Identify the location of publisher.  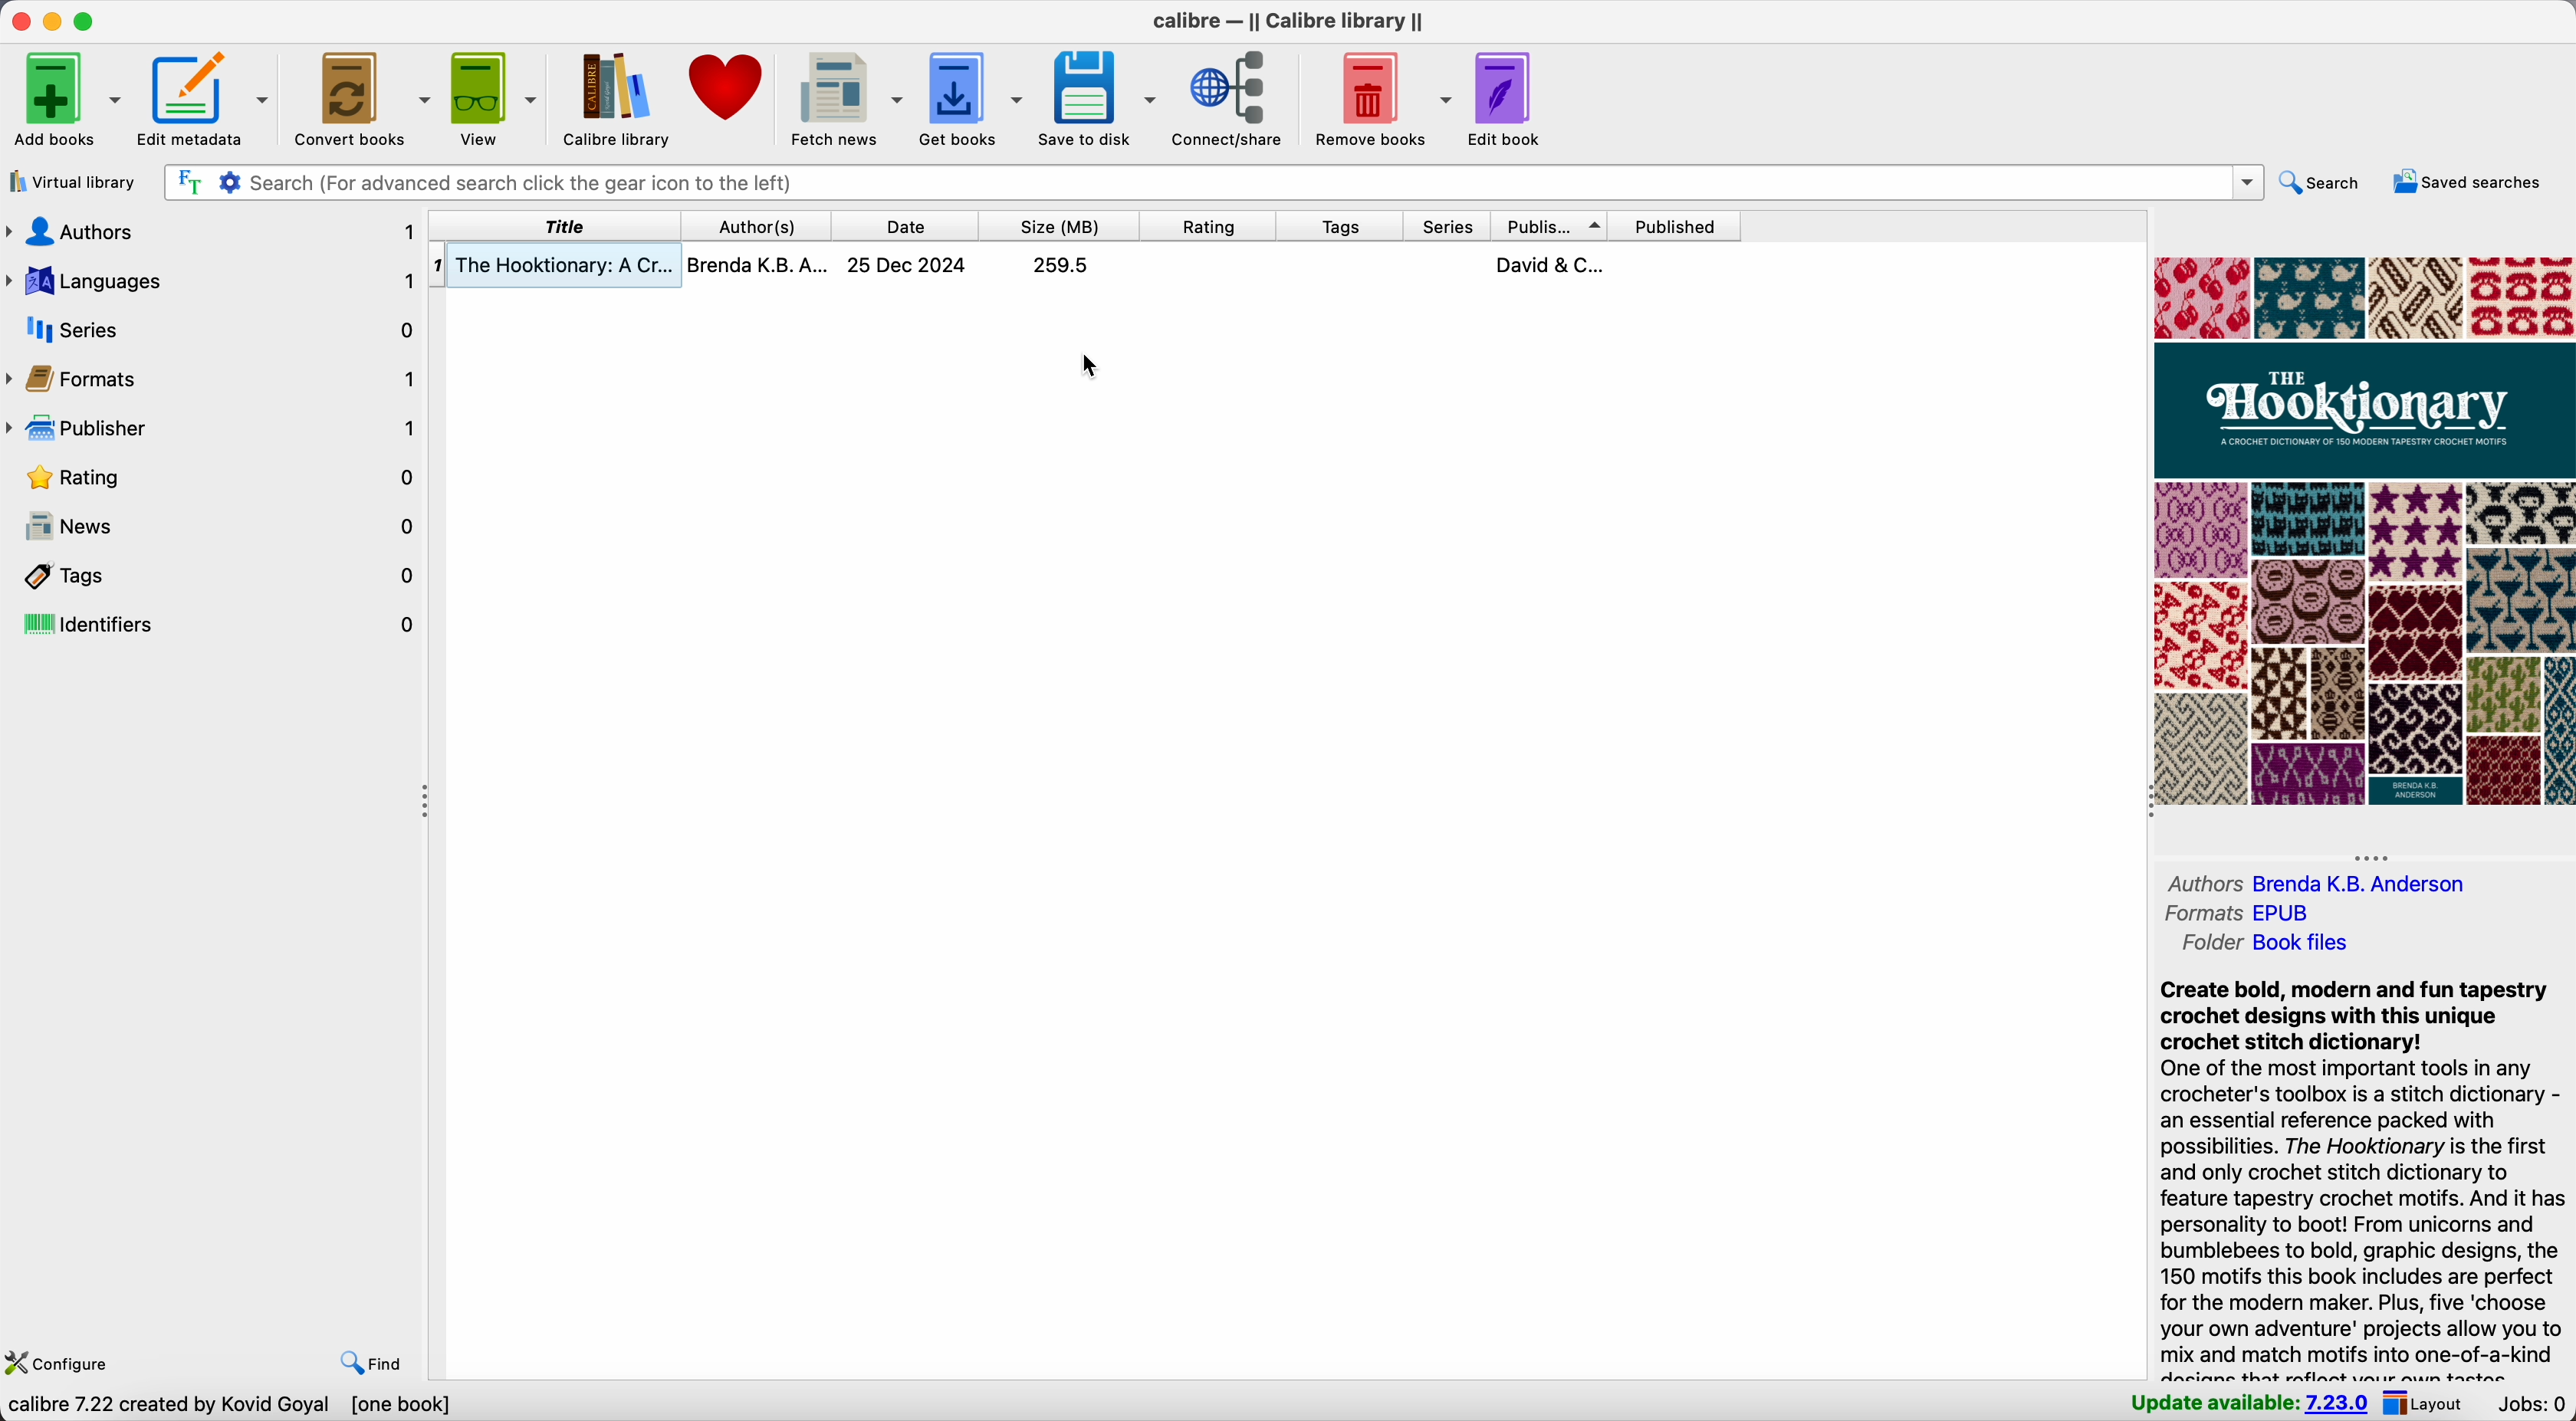
(1554, 224).